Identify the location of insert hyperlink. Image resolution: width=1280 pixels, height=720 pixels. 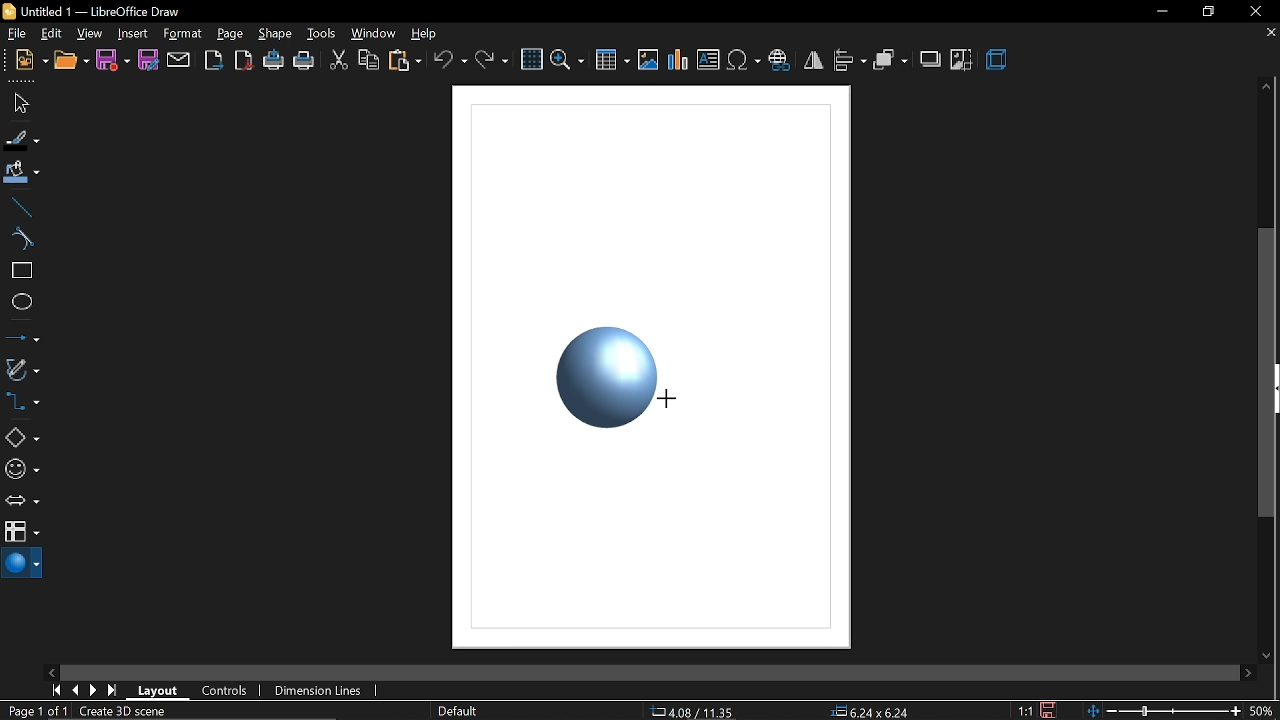
(782, 60).